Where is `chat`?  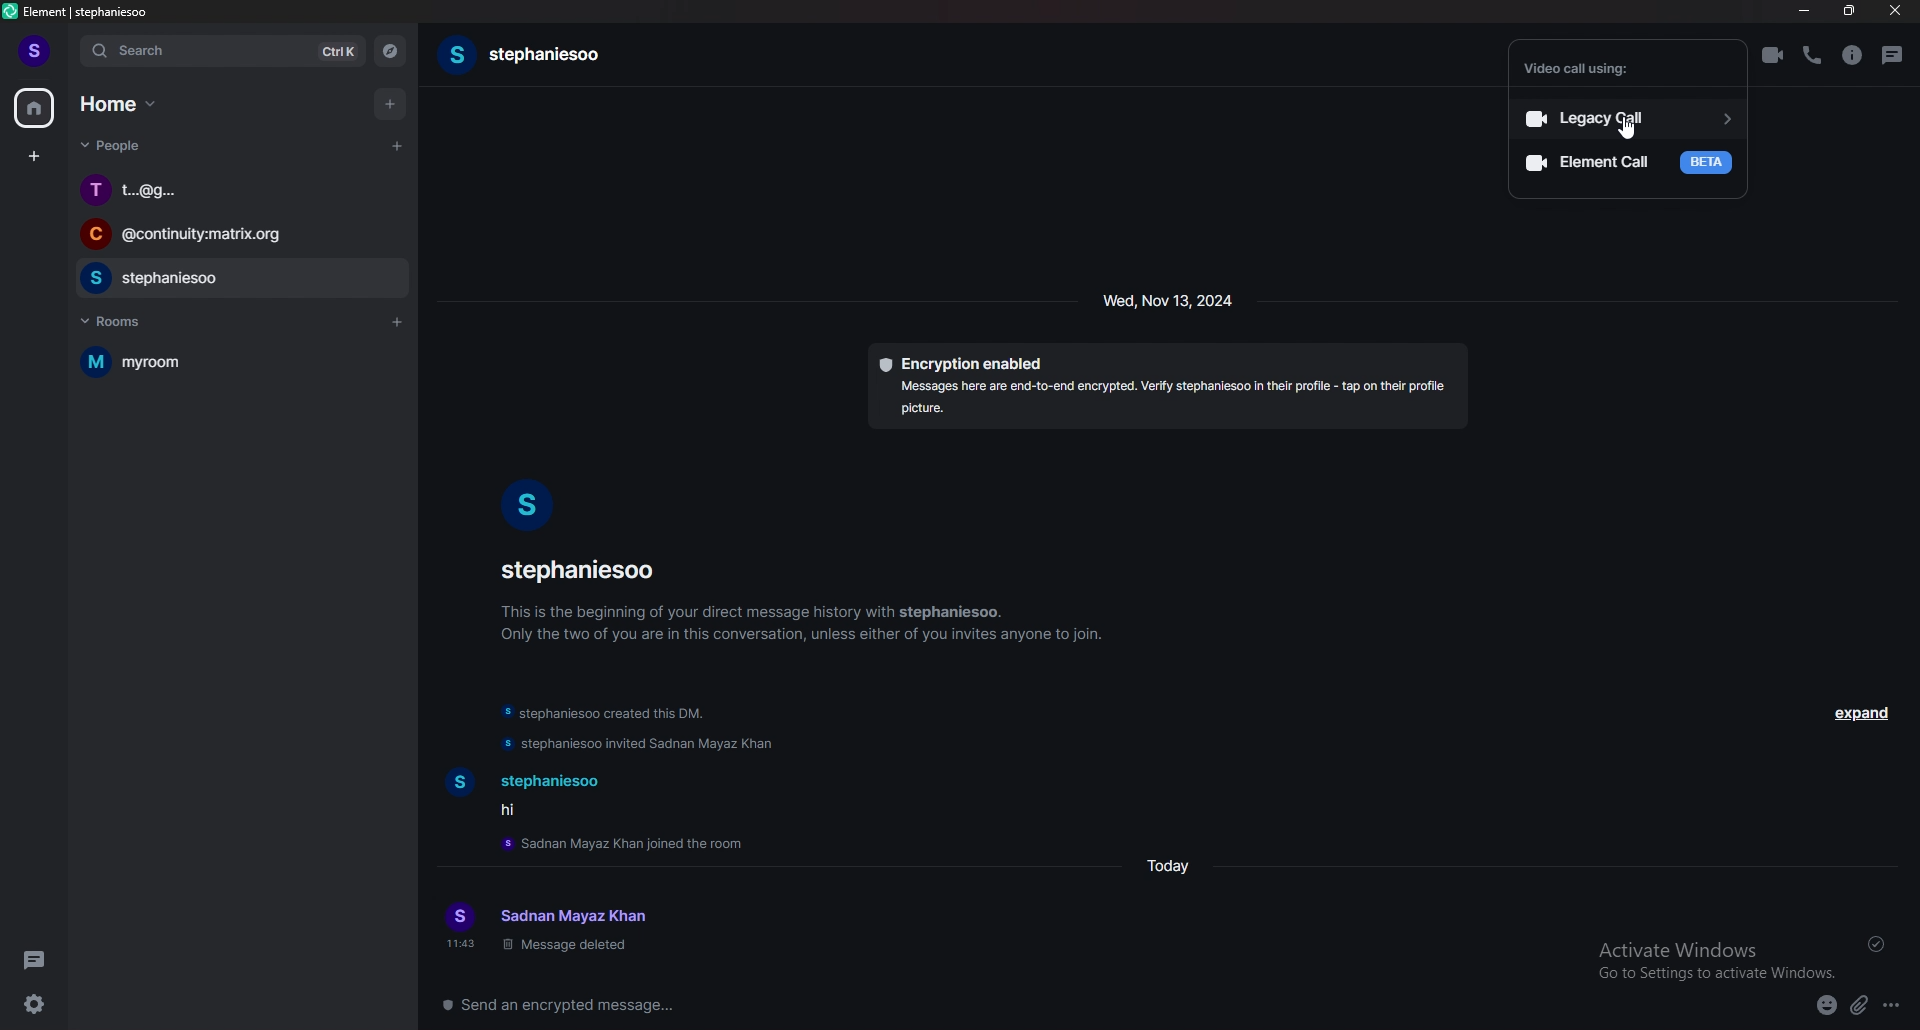
chat is located at coordinates (240, 191).